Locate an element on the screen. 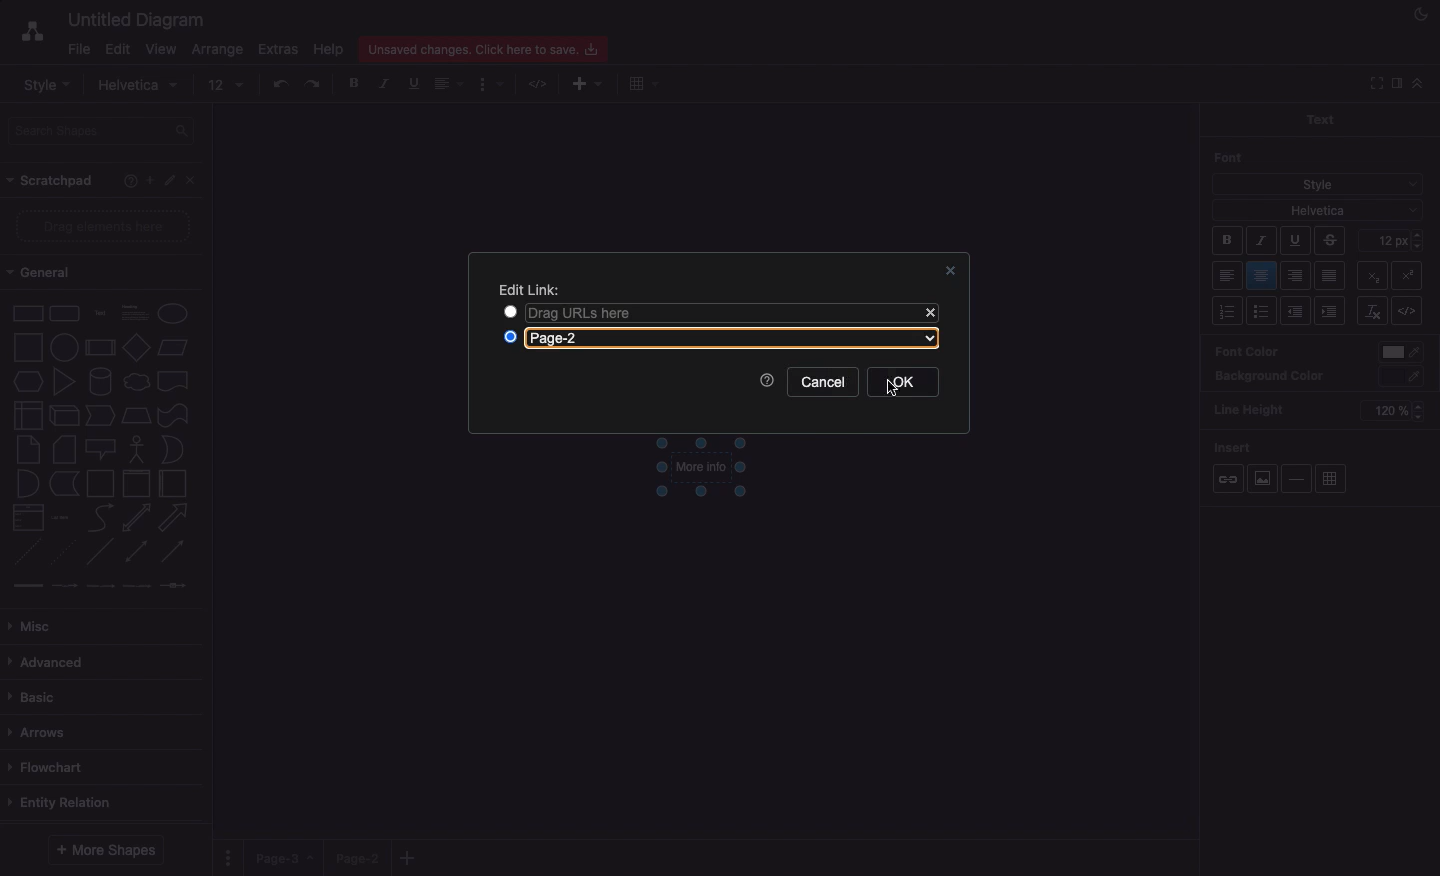 The height and width of the screenshot is (876, 1440). rectangle is located at coordinates (29, 313).